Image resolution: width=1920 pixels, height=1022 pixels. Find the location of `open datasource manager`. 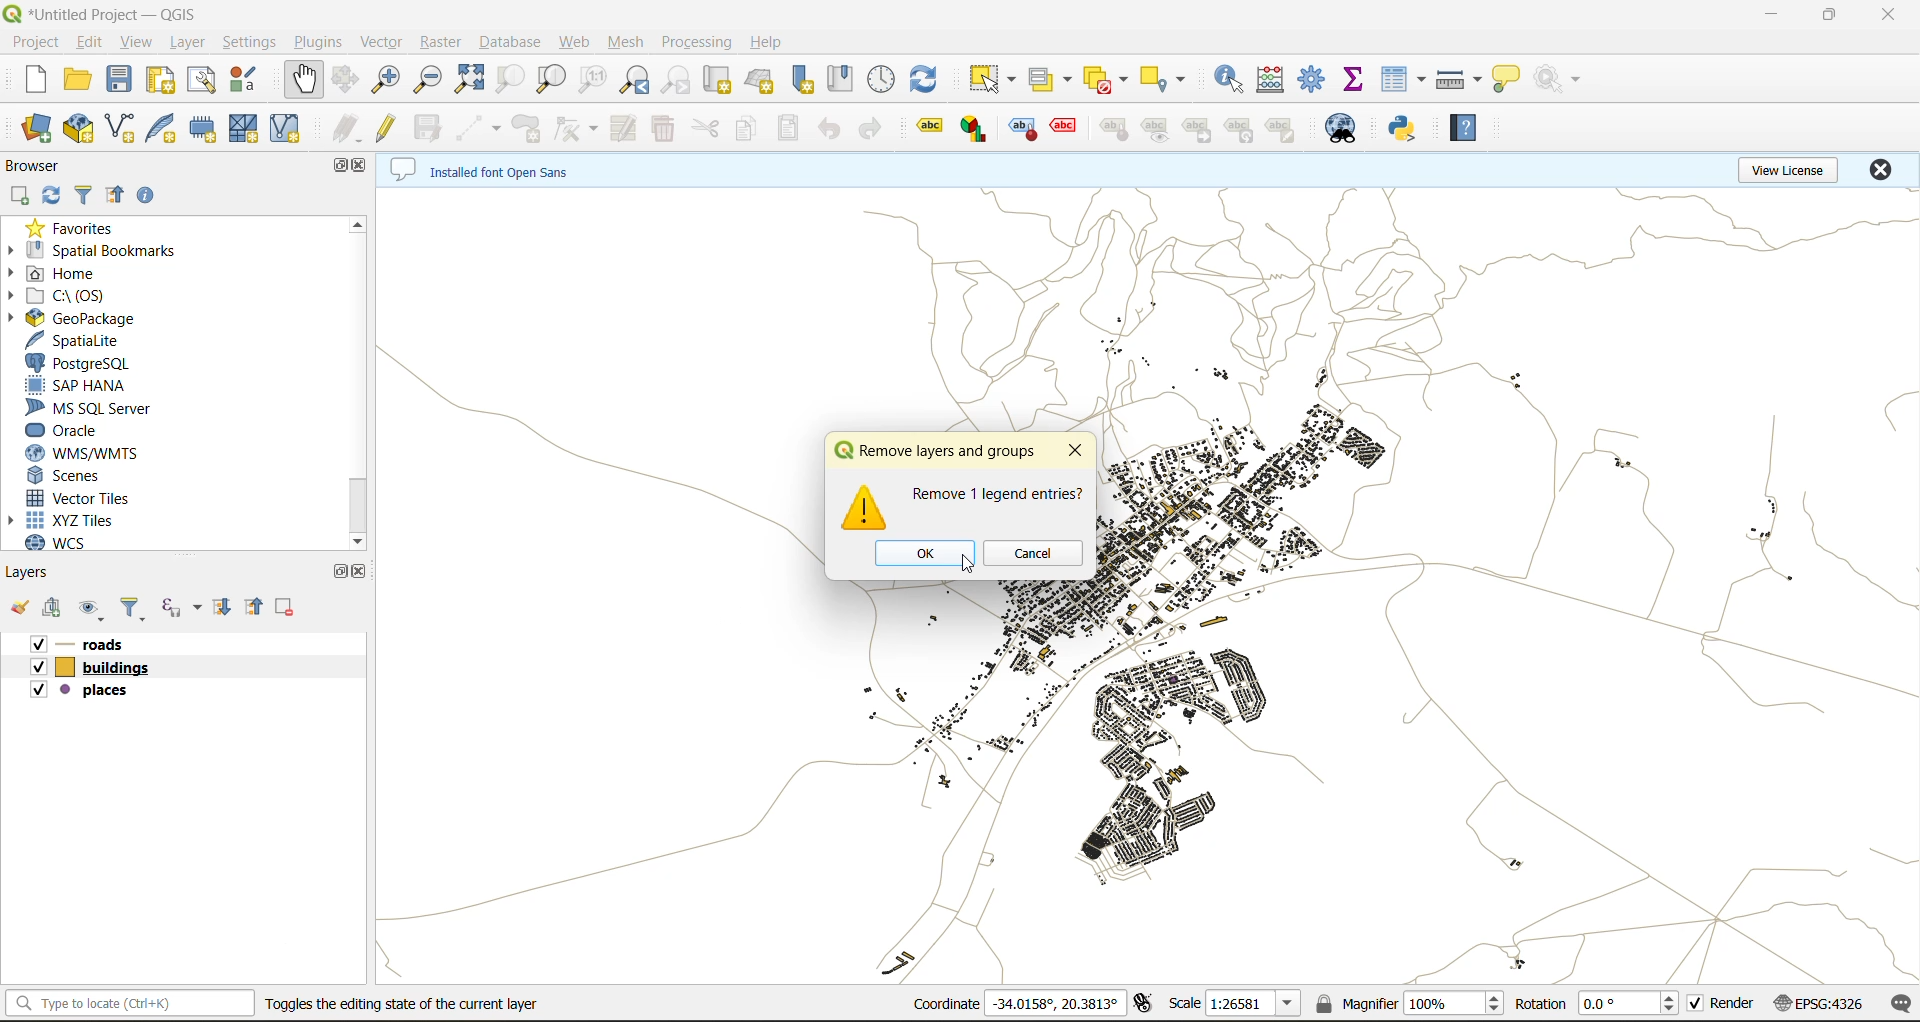

open datasource manager is located at coordinates (36, 130).